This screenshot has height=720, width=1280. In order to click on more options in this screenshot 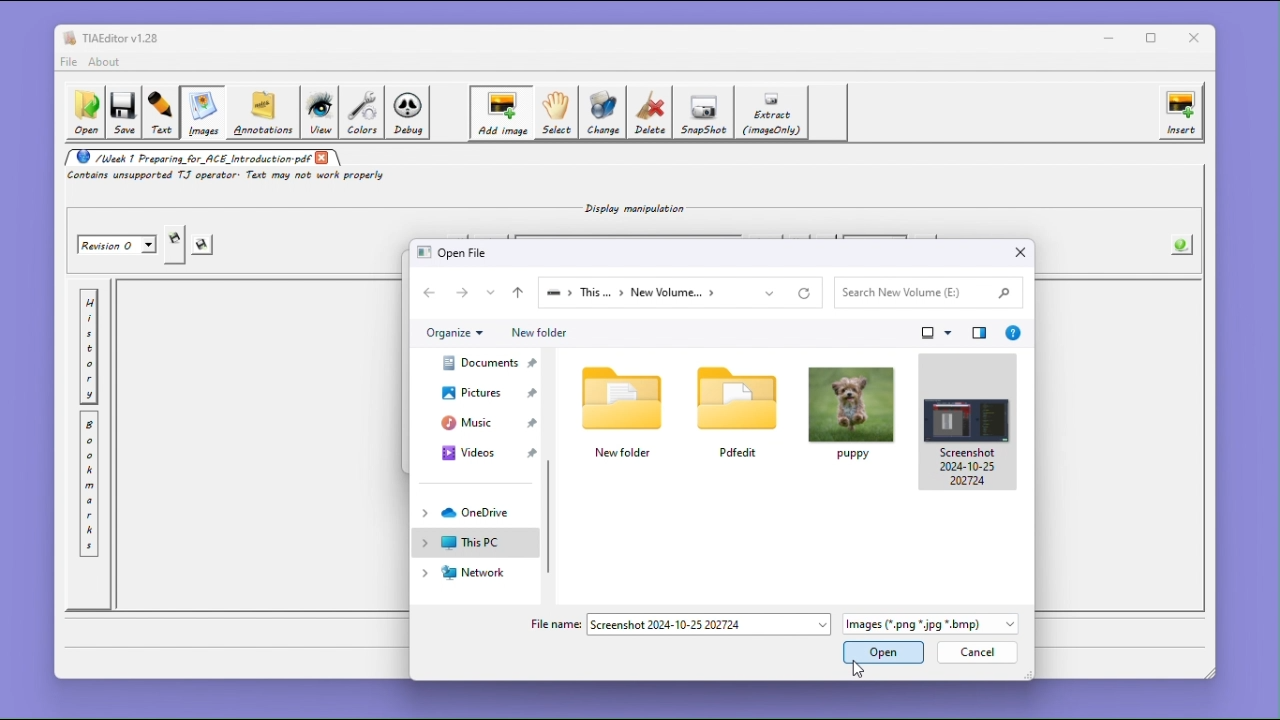, I will do `click(492, 292)`.